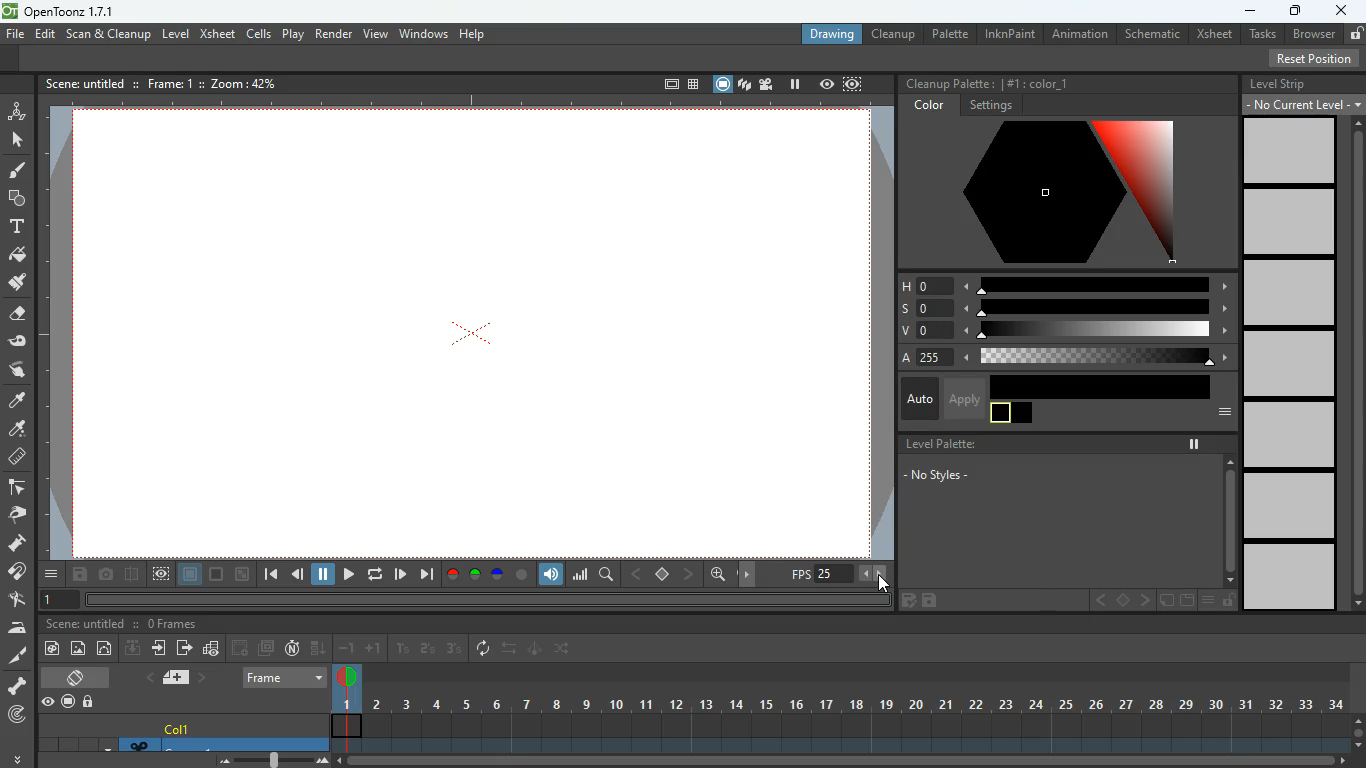 The height and width of the screenshot is (768, 1366). I want to click on color, so click(215, 574).